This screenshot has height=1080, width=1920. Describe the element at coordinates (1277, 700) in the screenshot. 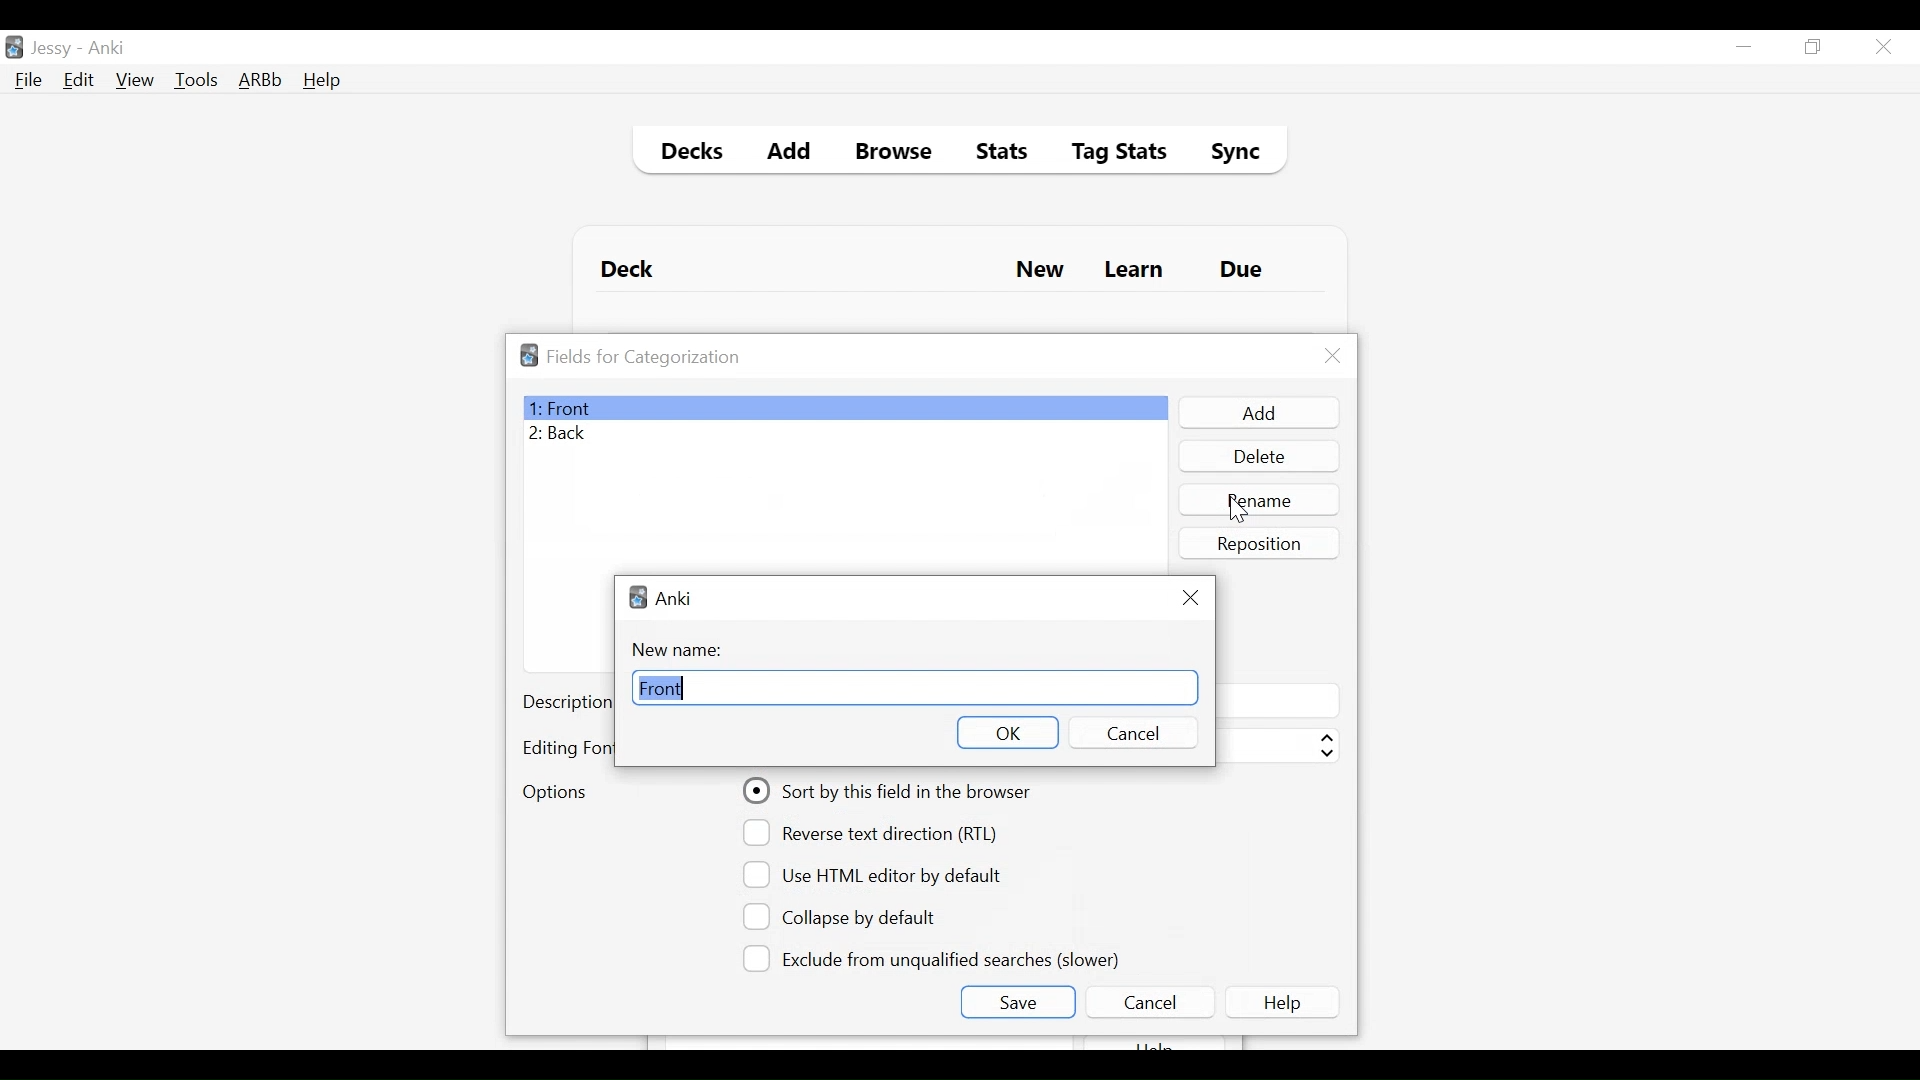

I see `Text to Show inside the field when empty` at that location.